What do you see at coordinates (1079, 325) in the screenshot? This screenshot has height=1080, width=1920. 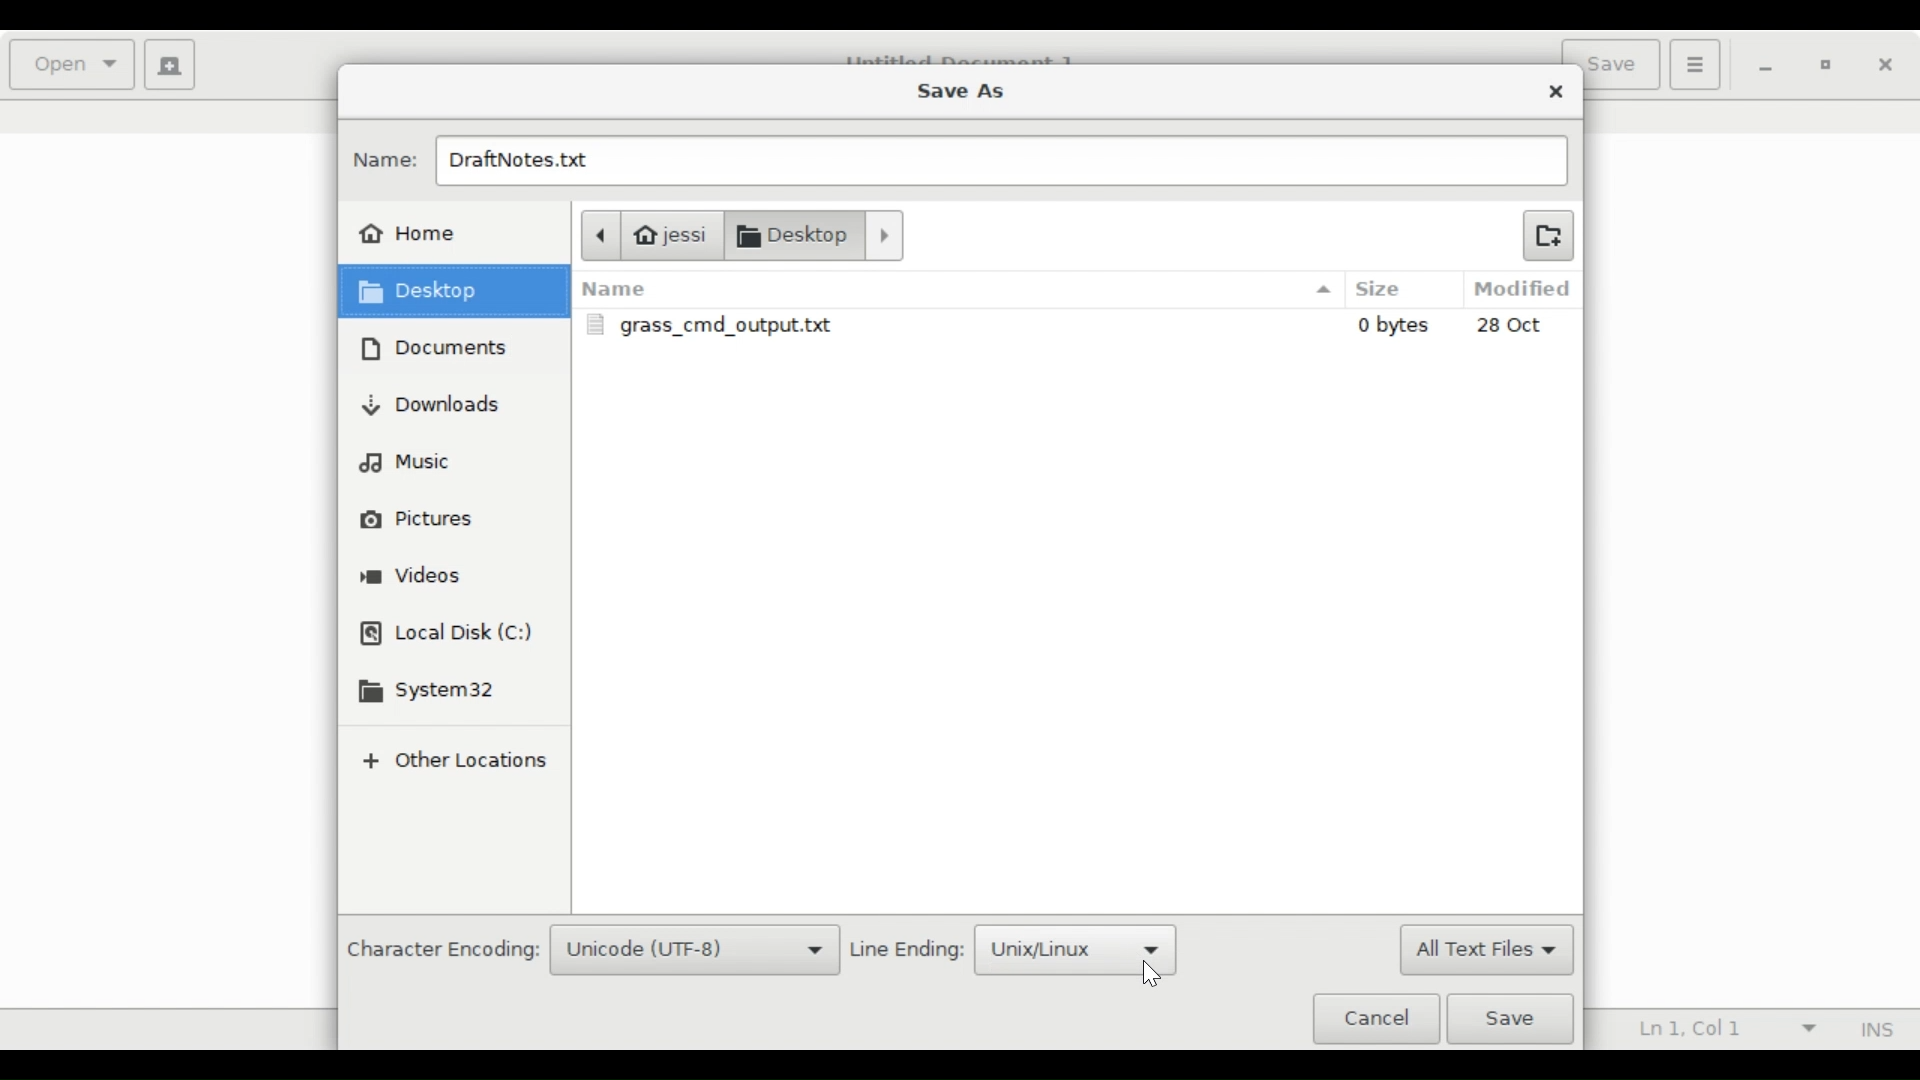 I see `grass_cmd_output.txt` at bounding box center [1079, 325].